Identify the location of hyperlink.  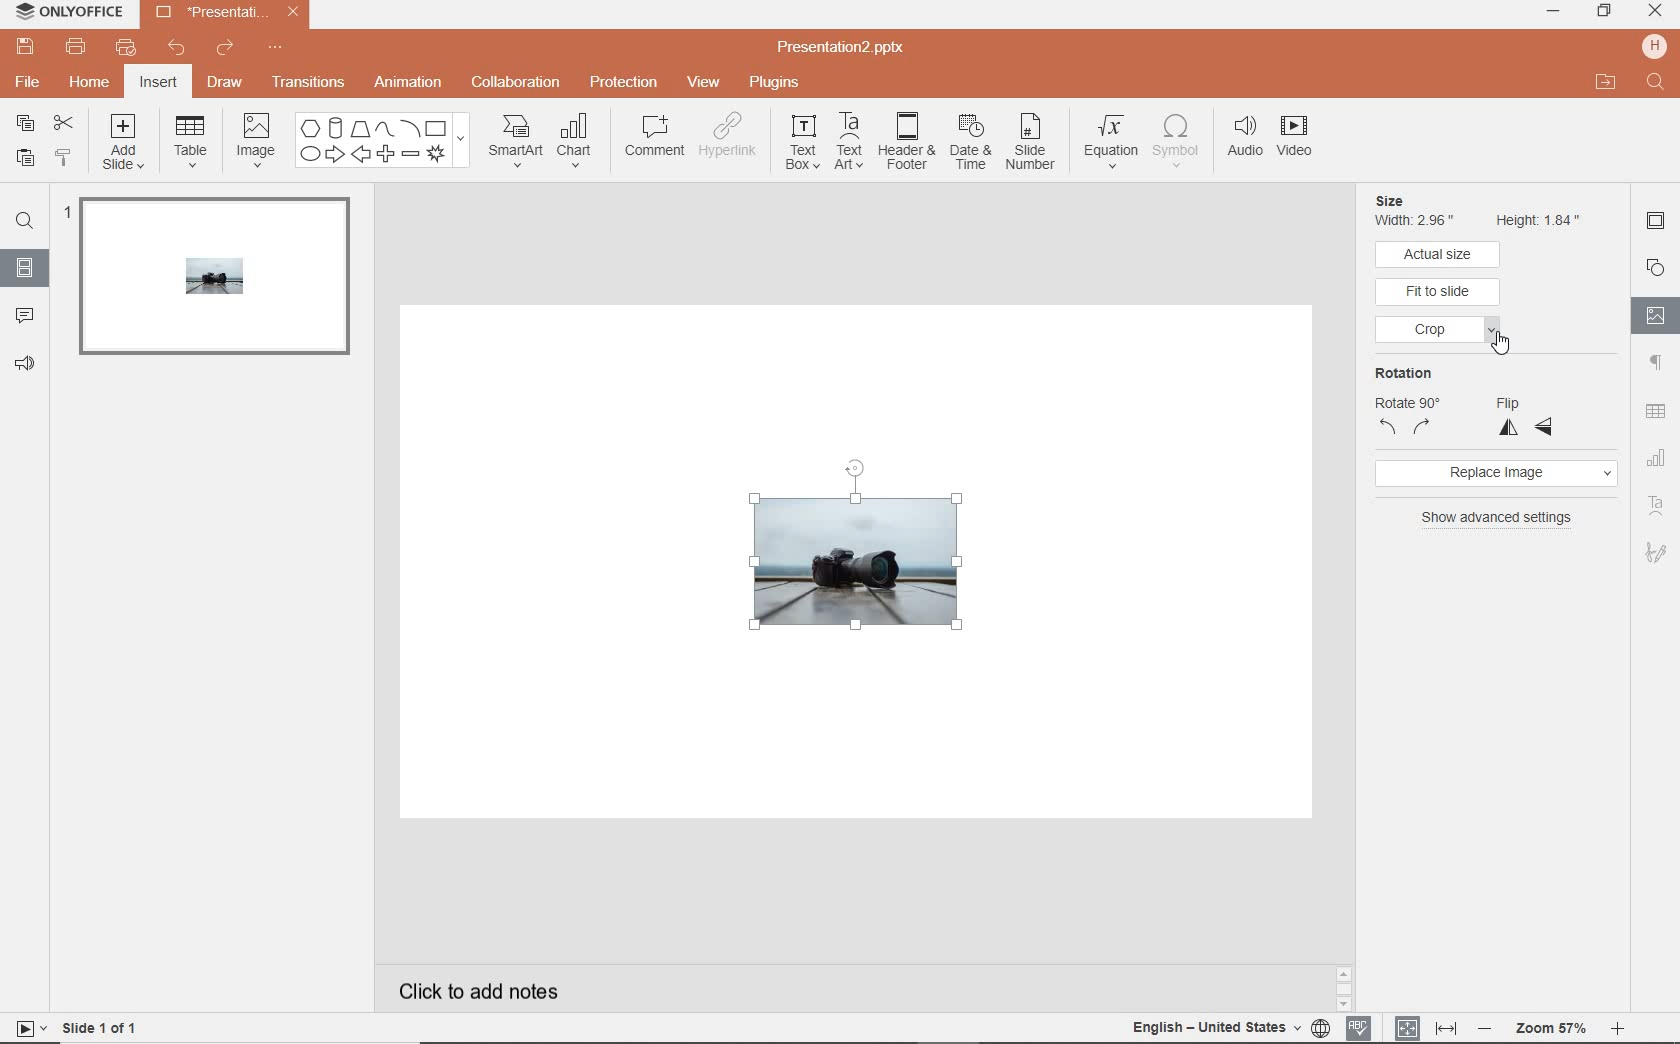
(734, 140).